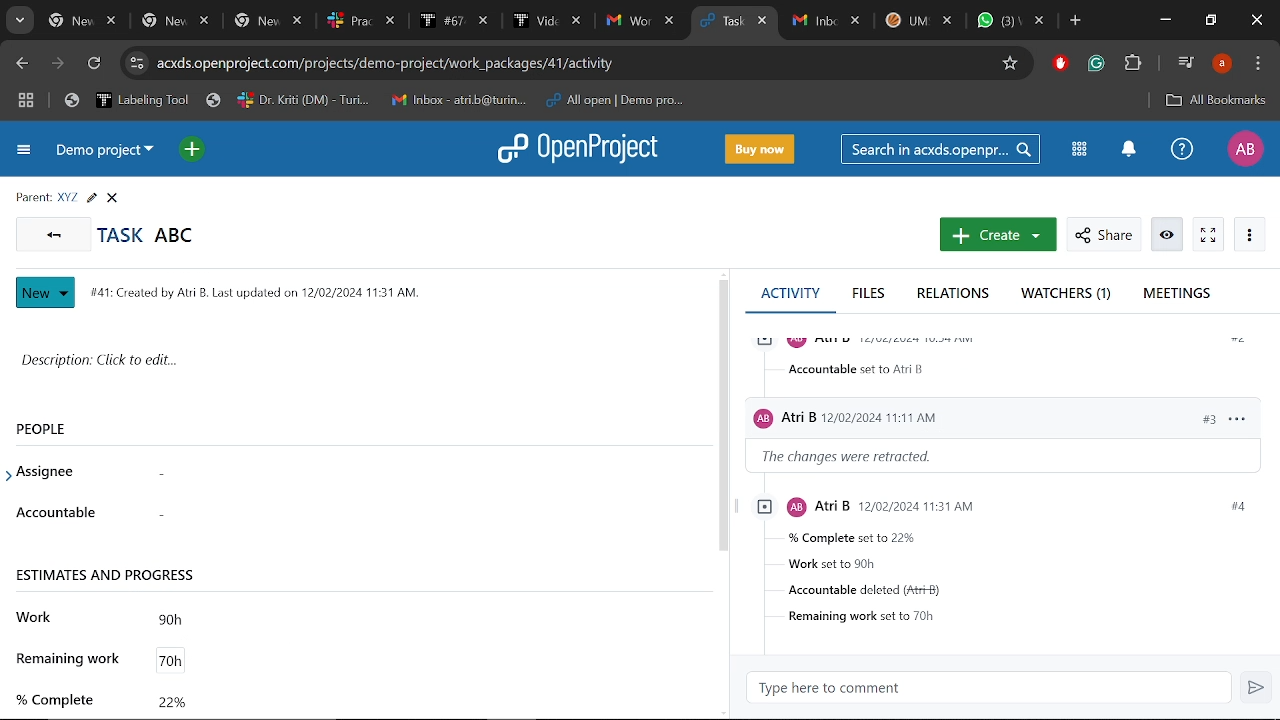  I want to click on Current task name, so click(153, 234).